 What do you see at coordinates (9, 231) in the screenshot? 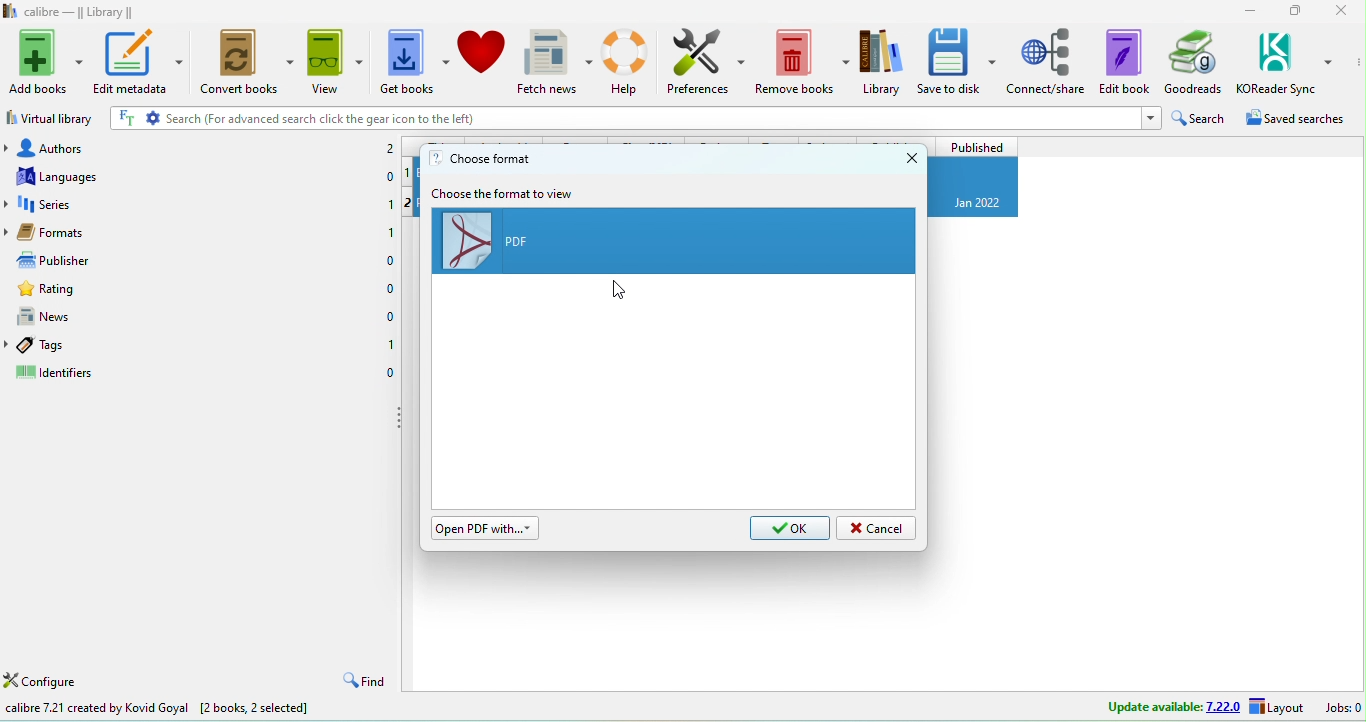
I see `drop down` at bounding box center [9, 231].